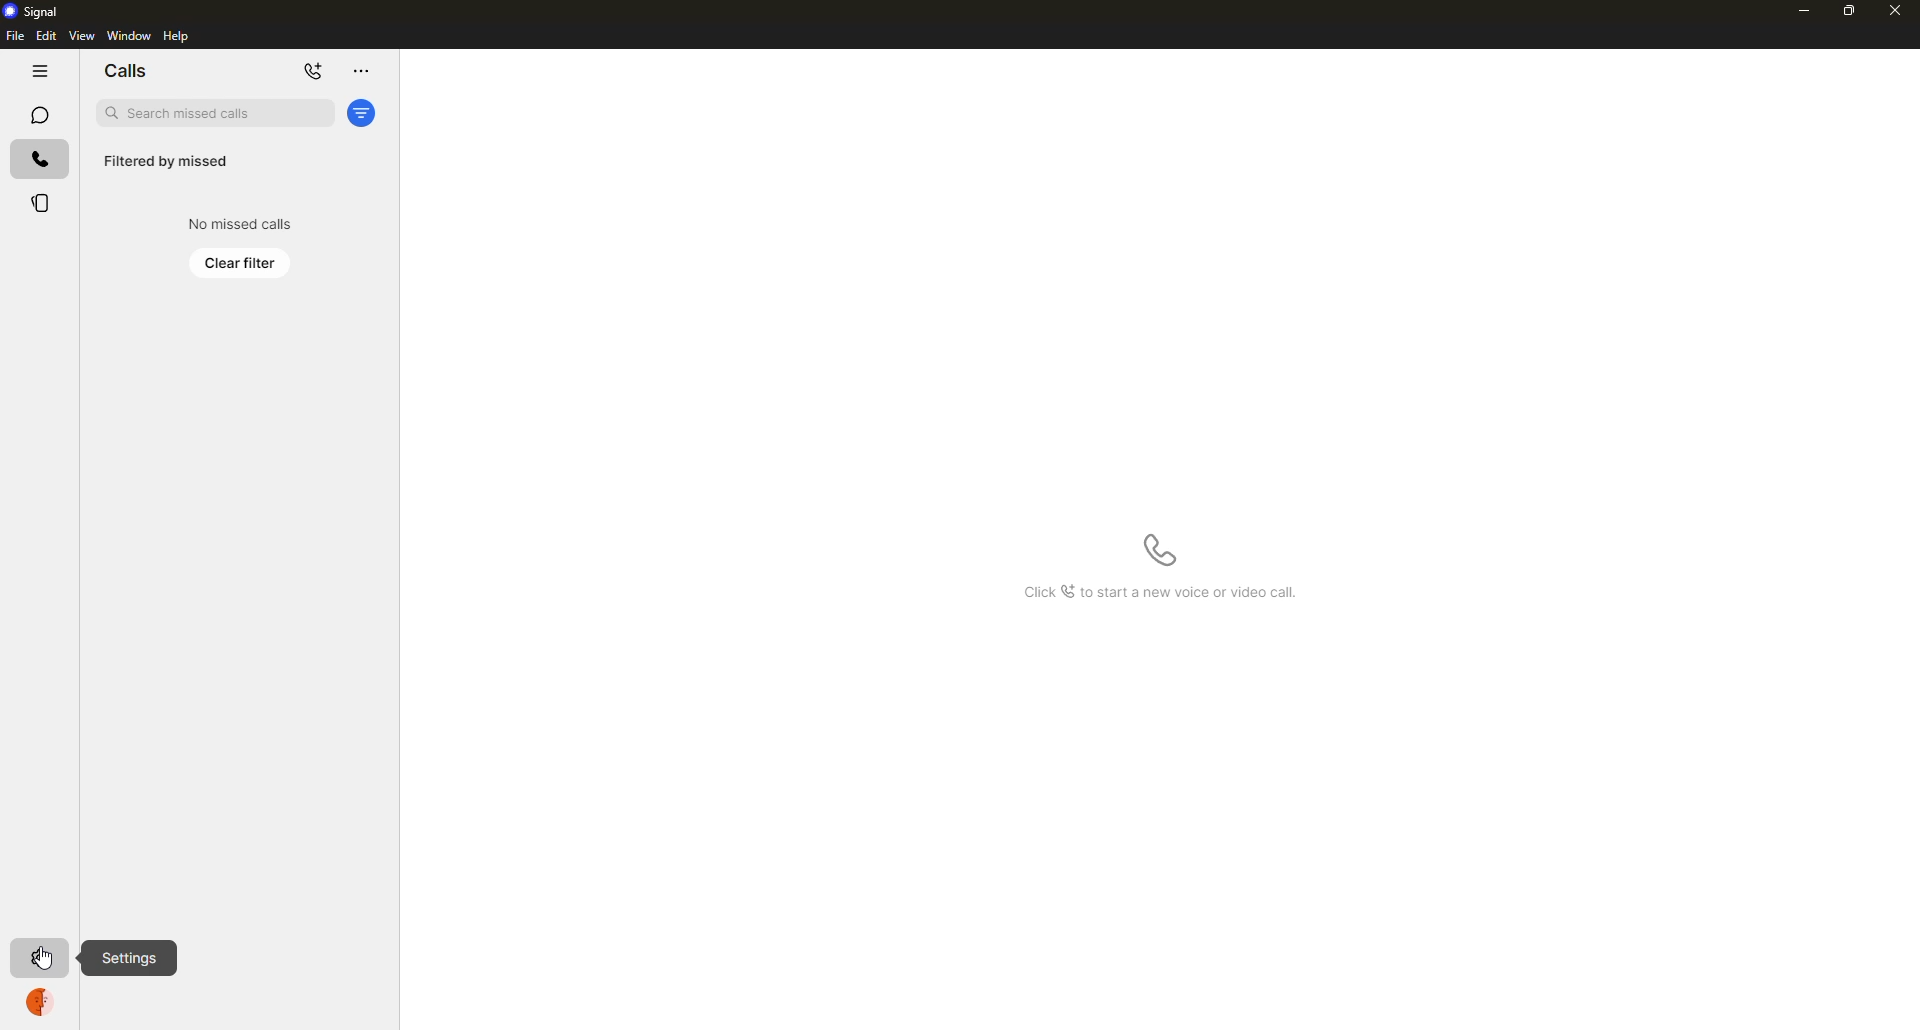 The width and height of the screenshot is (1920, 1030). Describe the element at coordinates (43, 959) in the screenshot. I see `cursor` at that location.